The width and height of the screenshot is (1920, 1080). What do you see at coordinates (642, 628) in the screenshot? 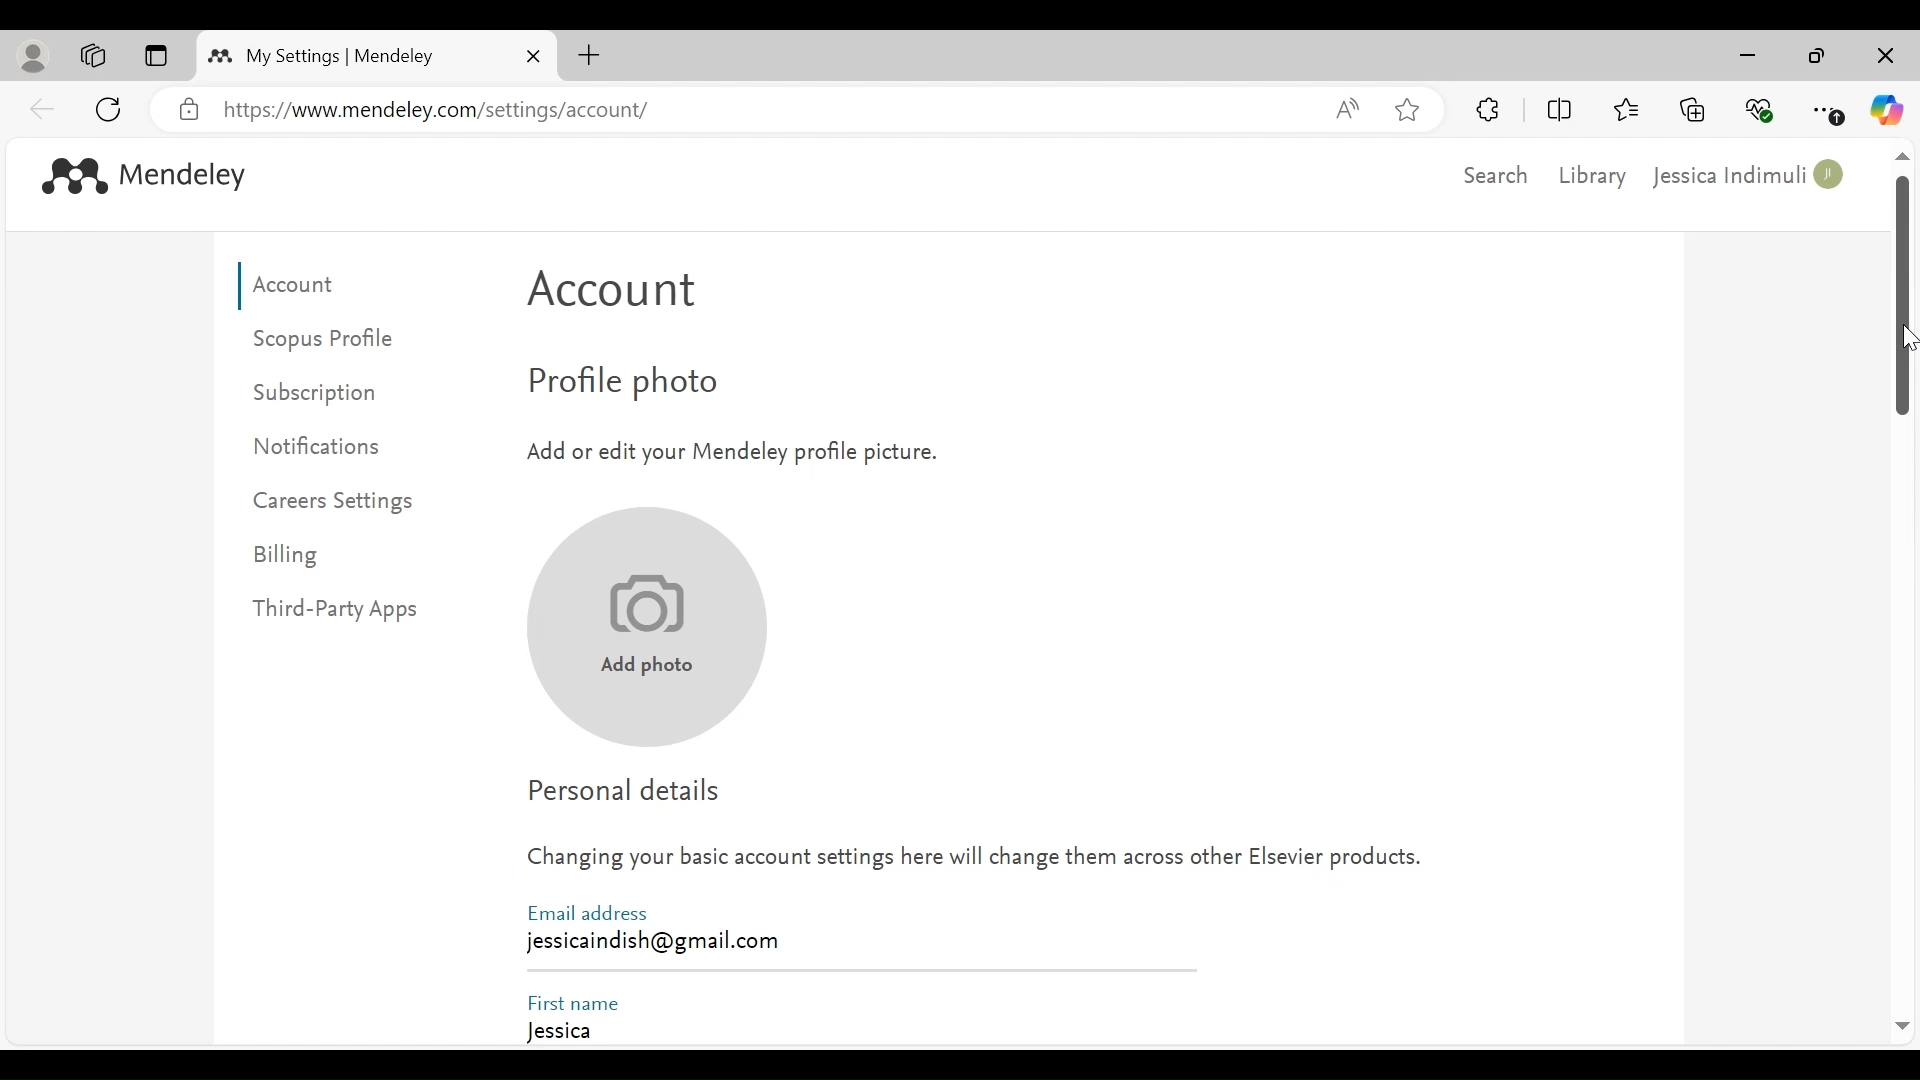
I see `Add photo` at bounding box center [642, 628].